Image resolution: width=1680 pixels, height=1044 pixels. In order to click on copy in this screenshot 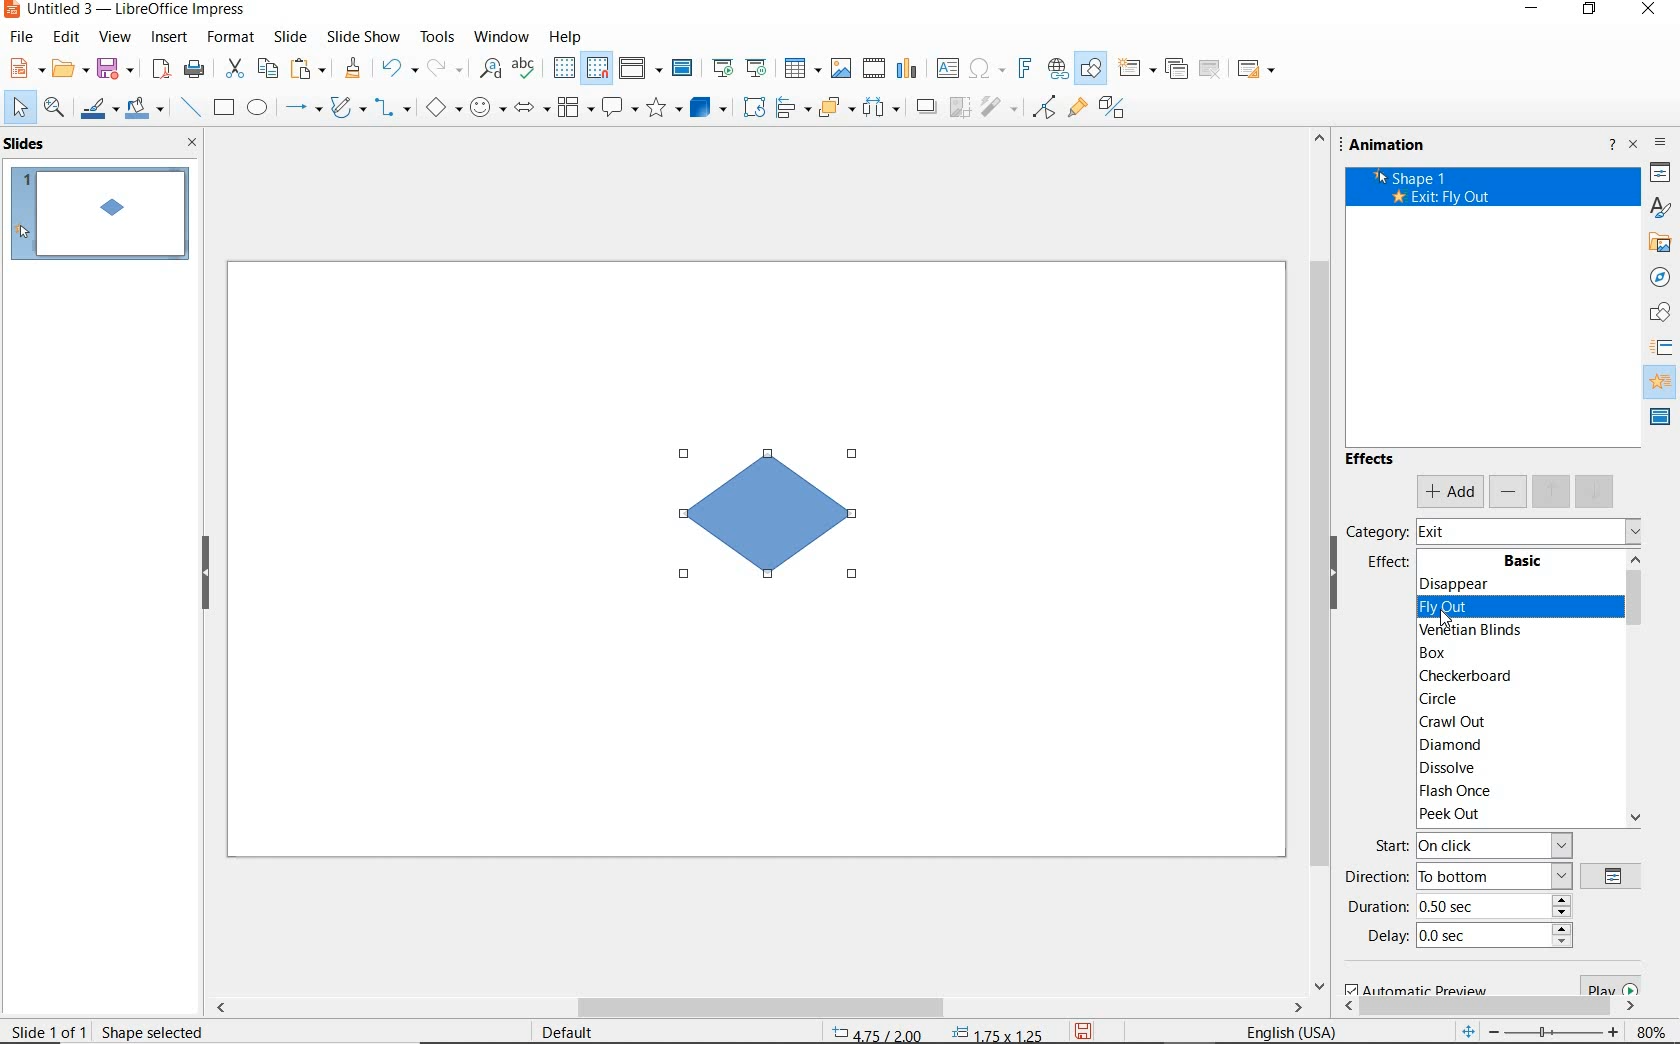, I will do `click(267, 70)`.